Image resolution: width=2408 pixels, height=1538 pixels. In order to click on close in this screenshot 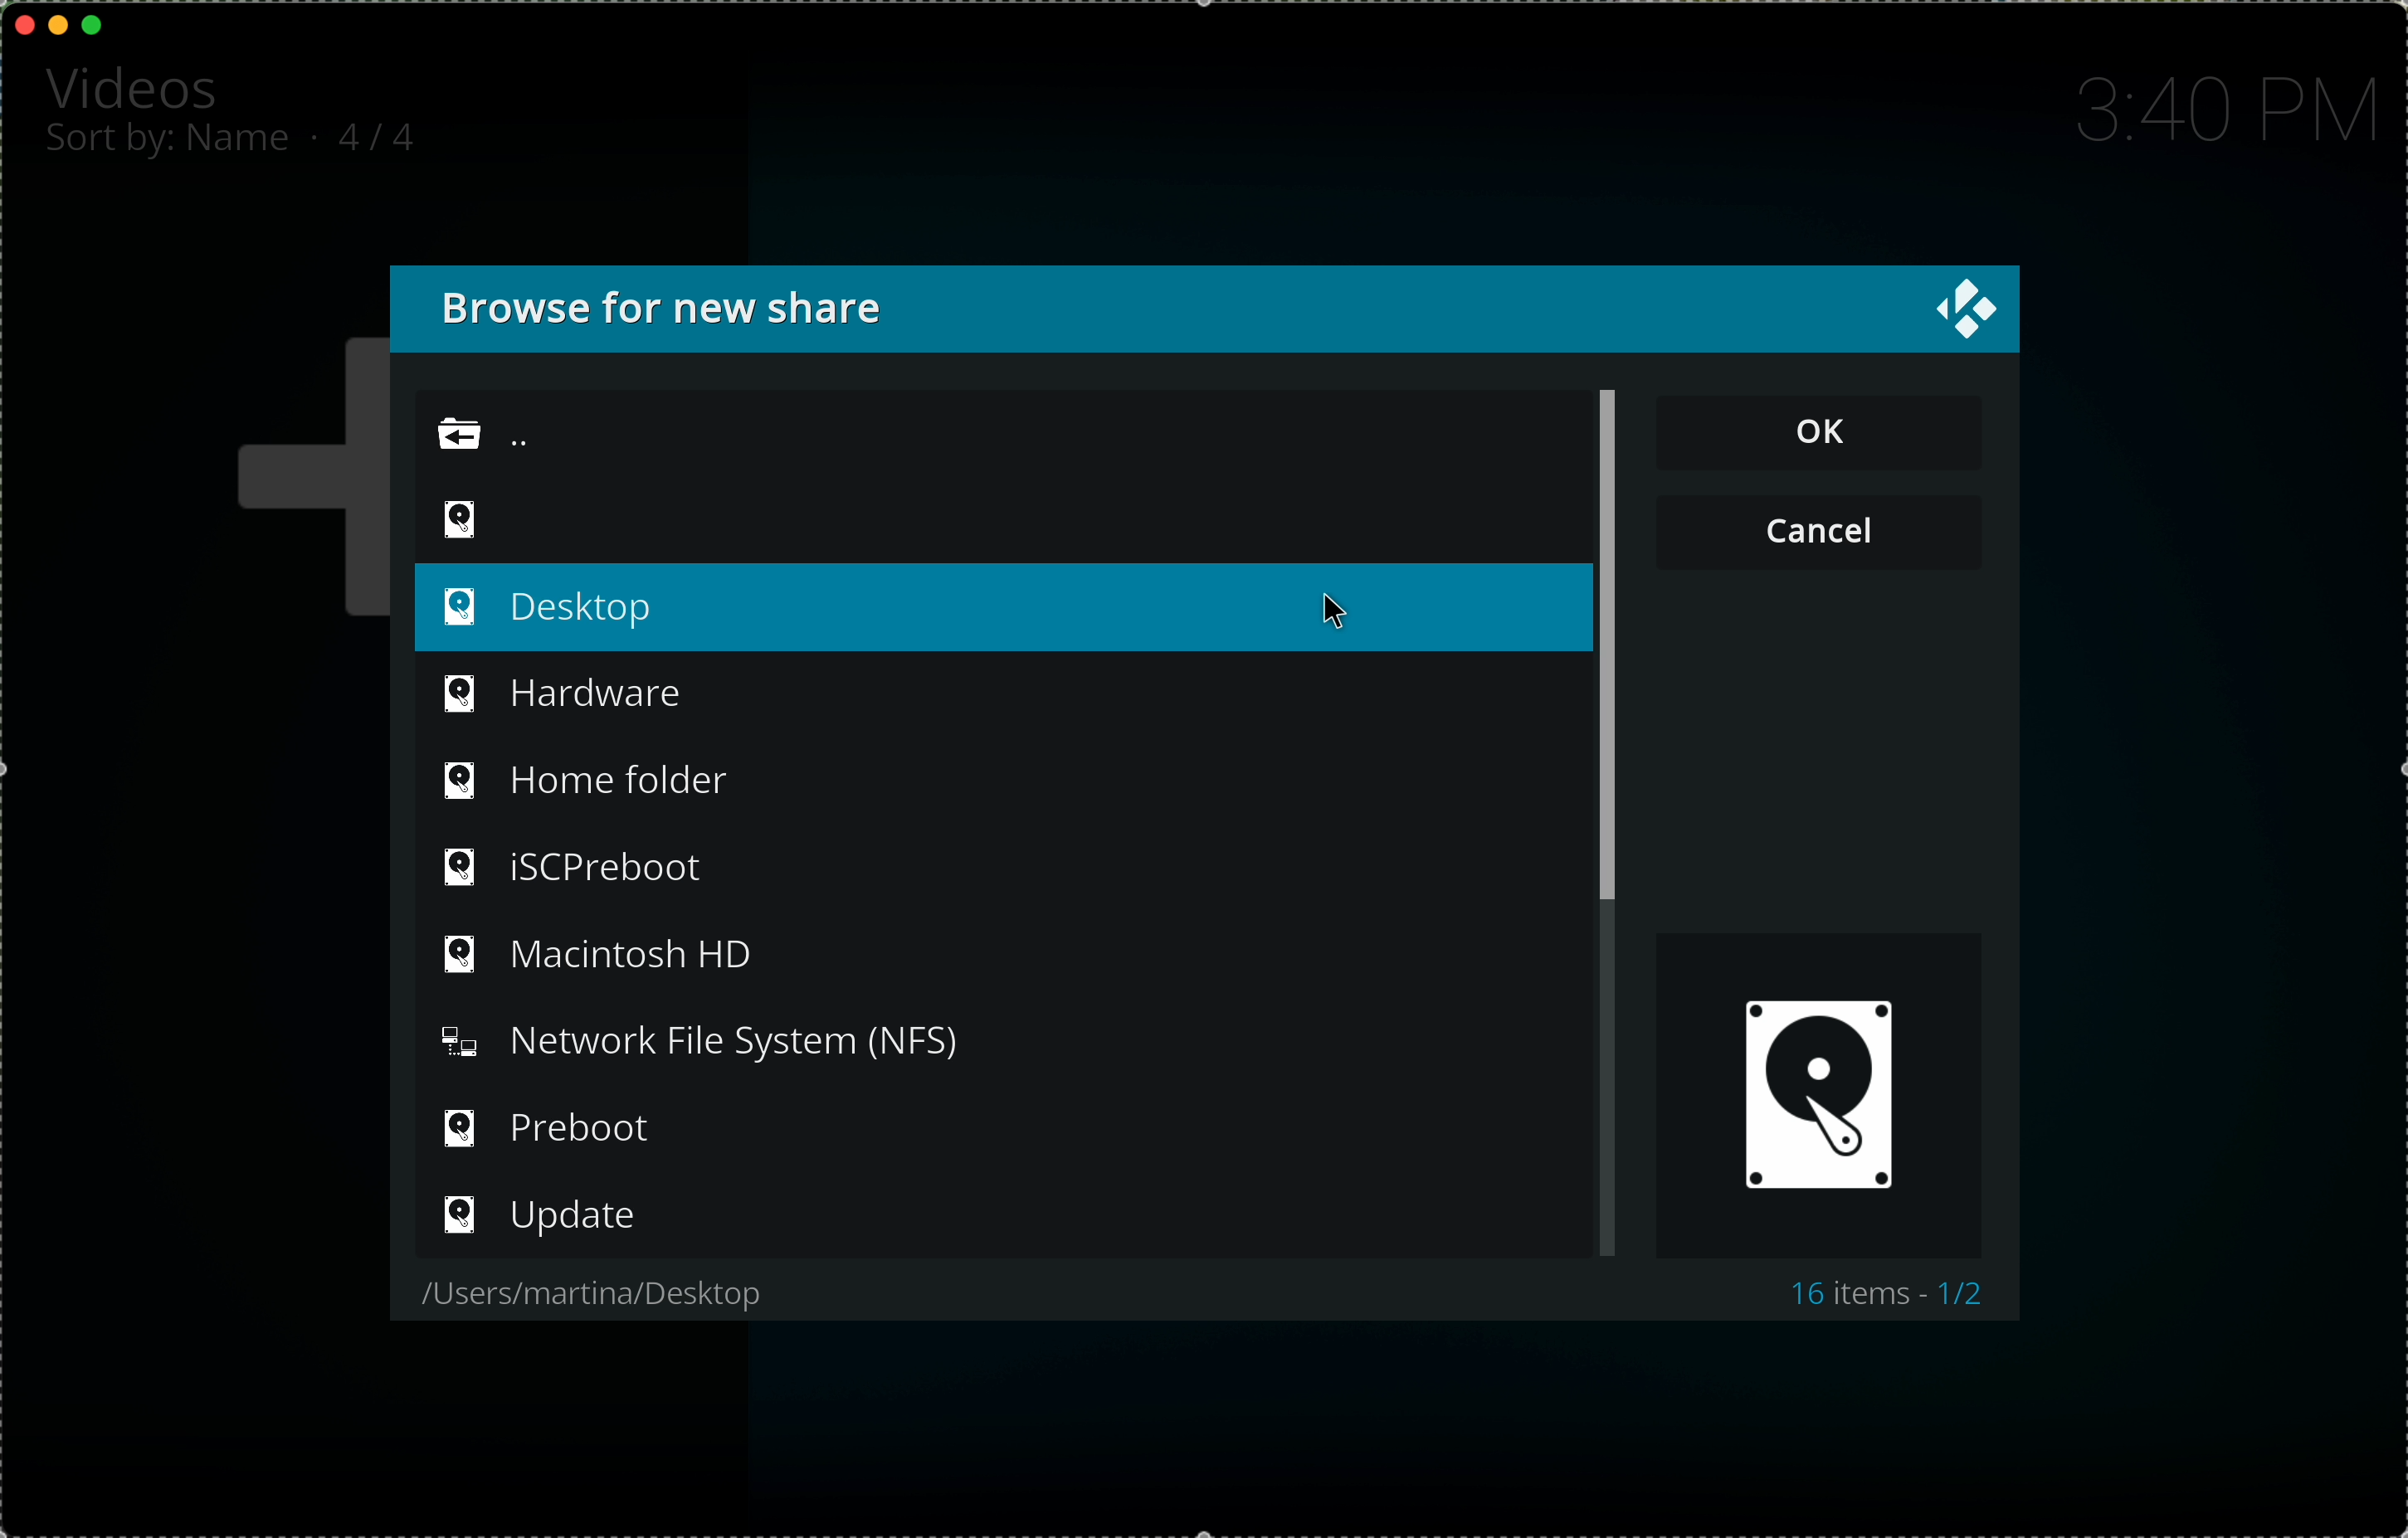, I will do `click(1973, 309)`.